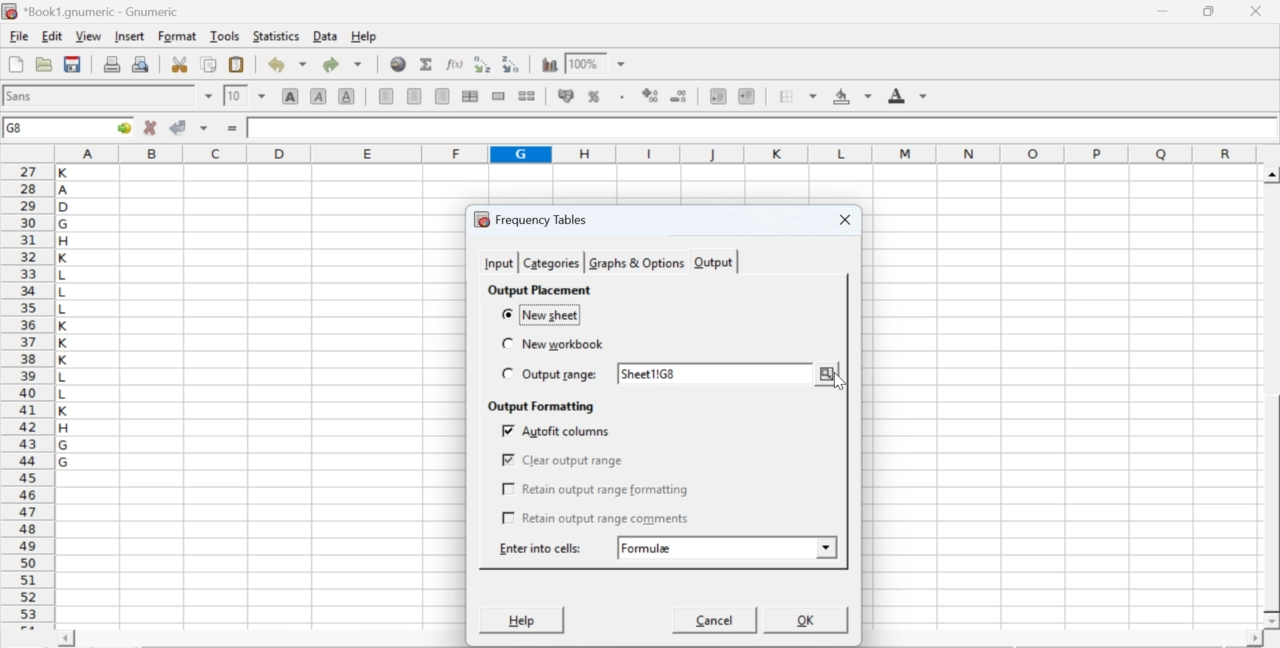 The height and width of the screenshot is (648, 1280). Describe the element at coordinates (512, 62) in the screenshot. I see `Sort the selected region in descending order based on the first column selected` at that location.